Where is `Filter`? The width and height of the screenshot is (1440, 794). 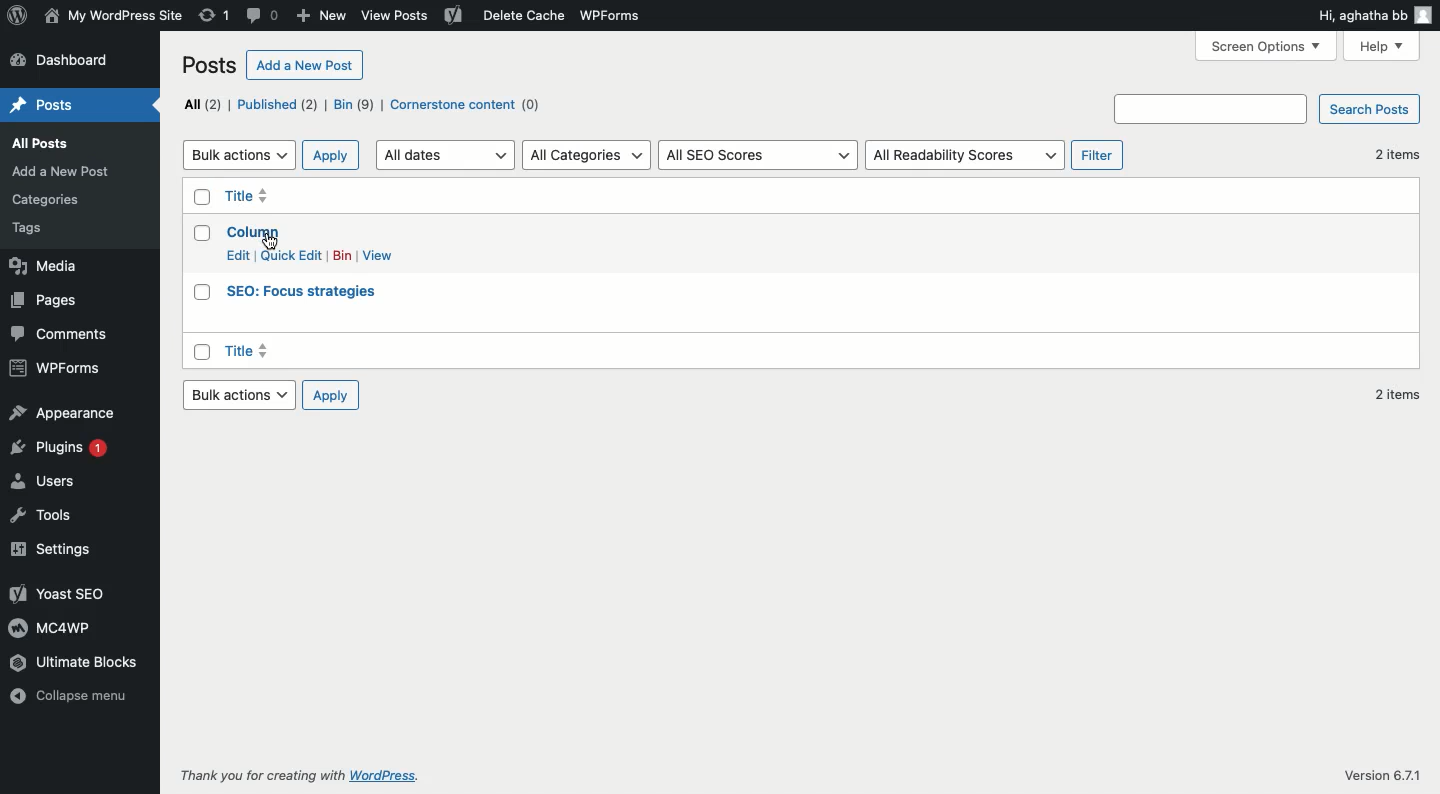
Filter is located at coordinates (1099, 155).